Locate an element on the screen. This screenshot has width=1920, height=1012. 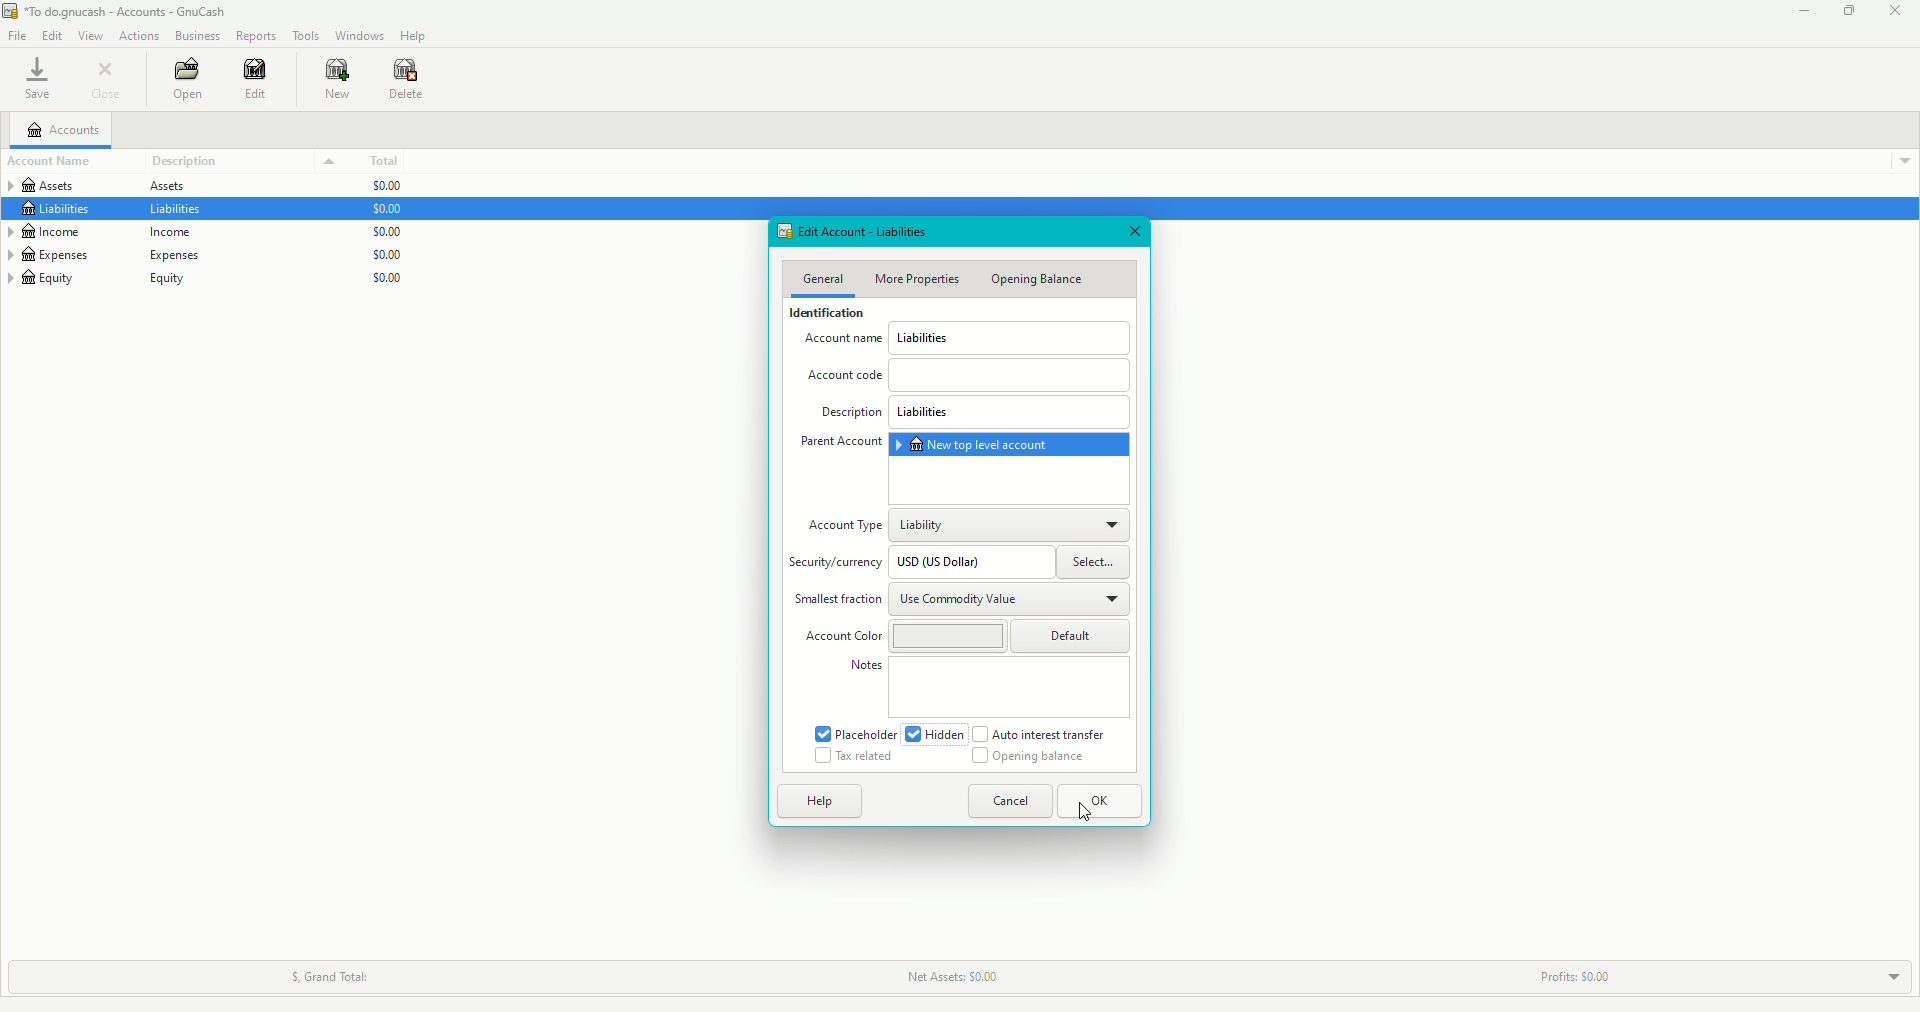
Tools is located at coordinates (308, 36).